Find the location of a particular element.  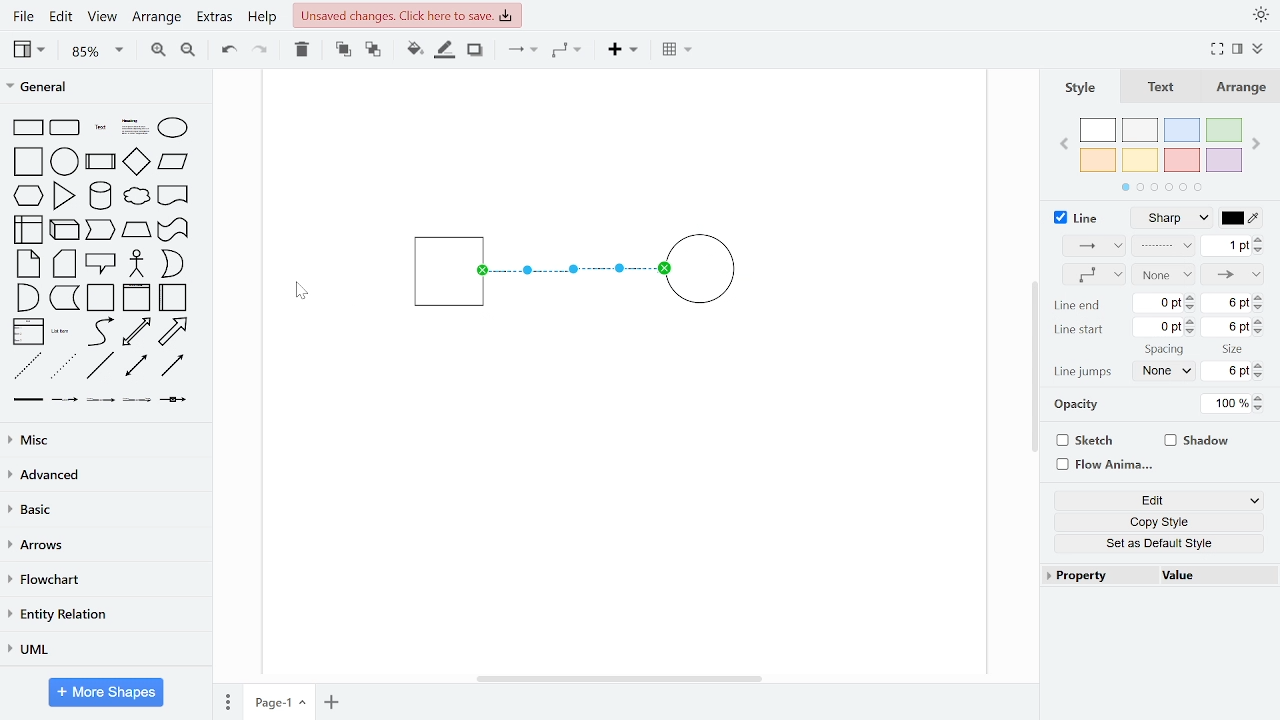

delete is located at coordinates (302, 49).